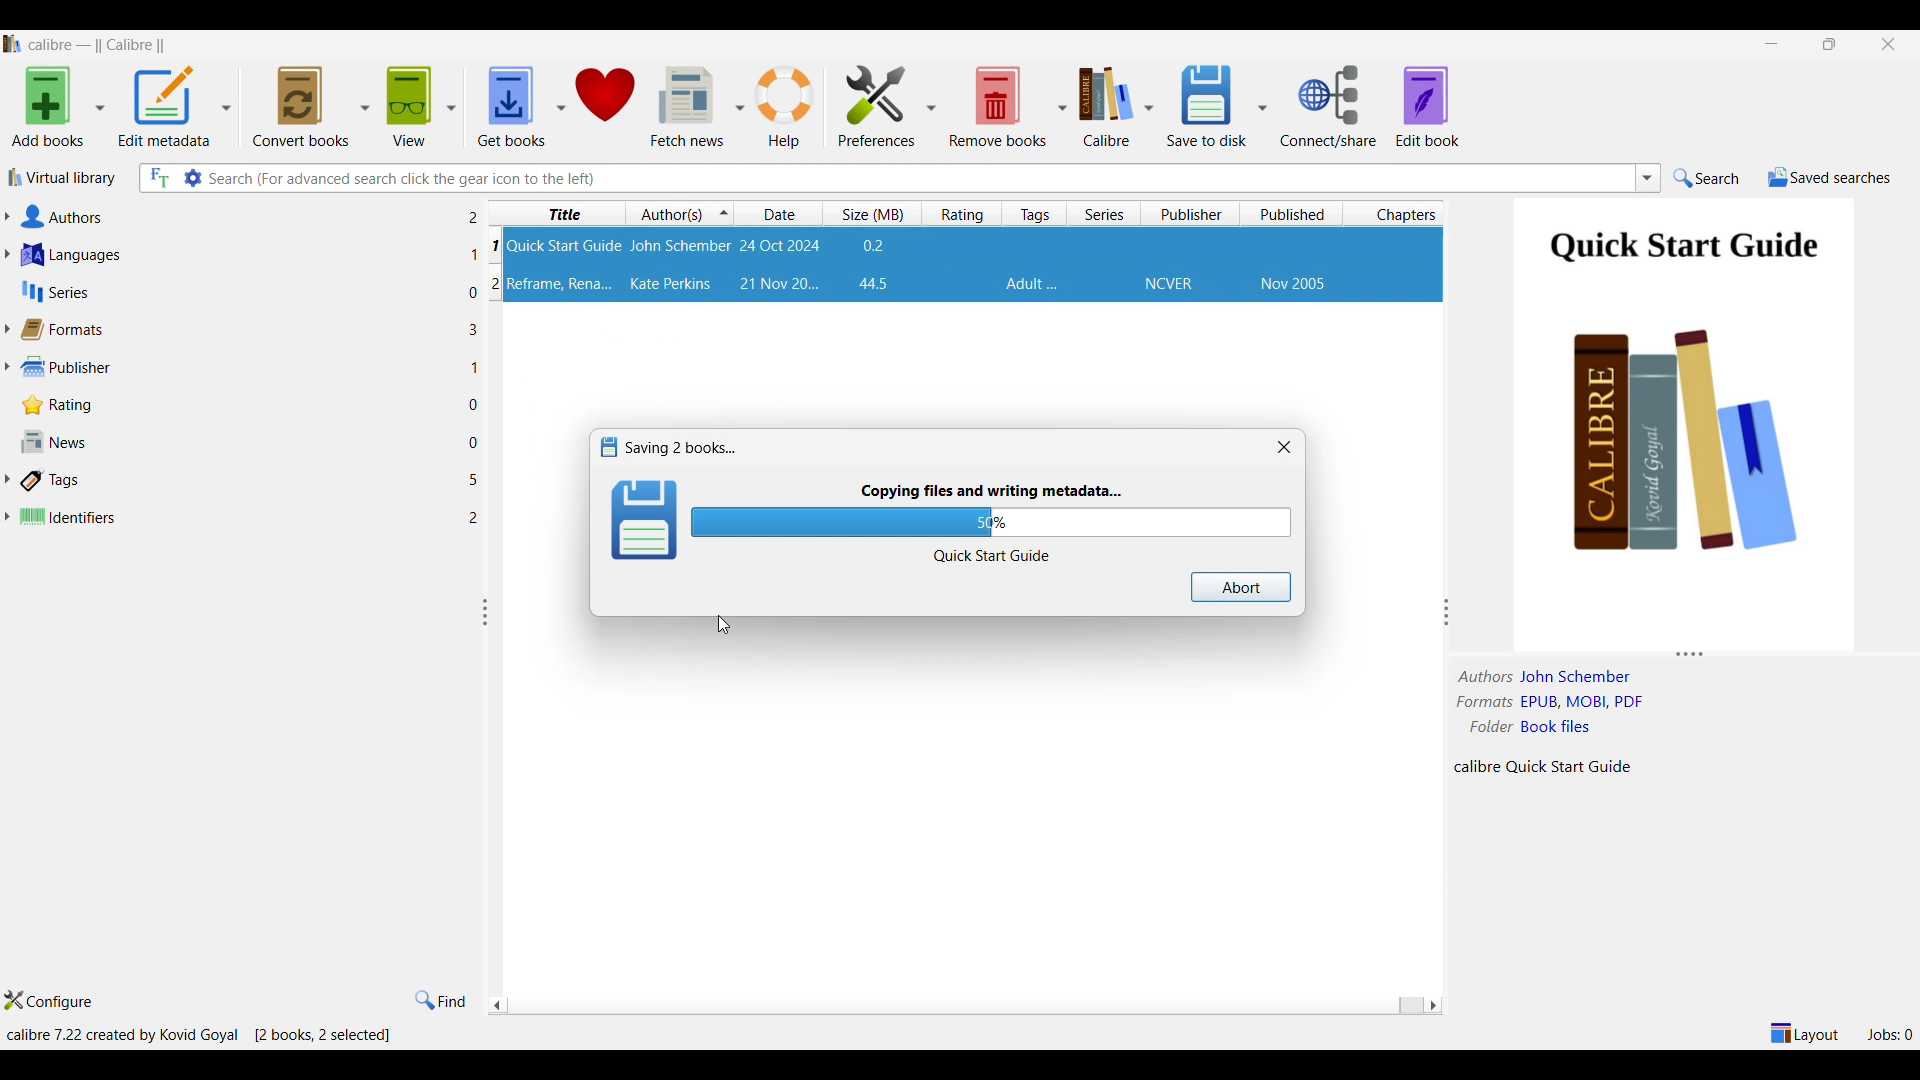  Describe the element at coordinates (1296, 214) in the screenshot. I see `Published column` at that location.